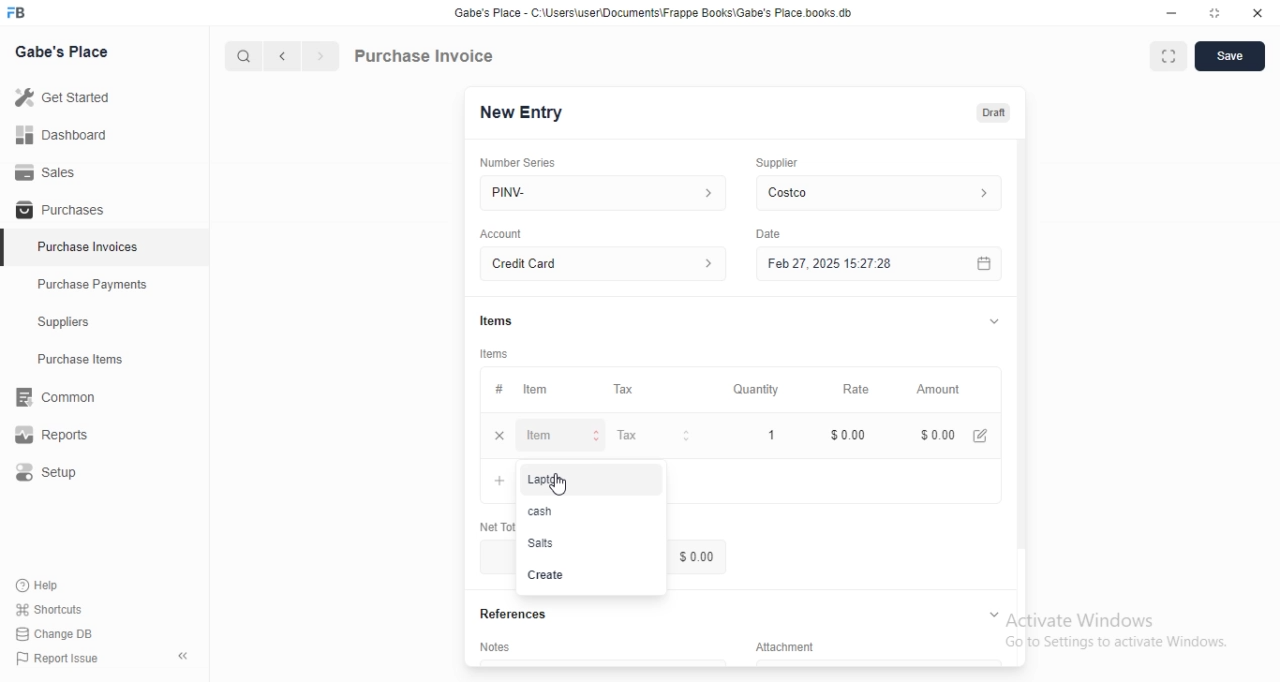 This screenshot has height=682, width=1280. What do you see at coordinates (752, 435) in the screenshot?
I see `1` at bounding box center [752, 435].